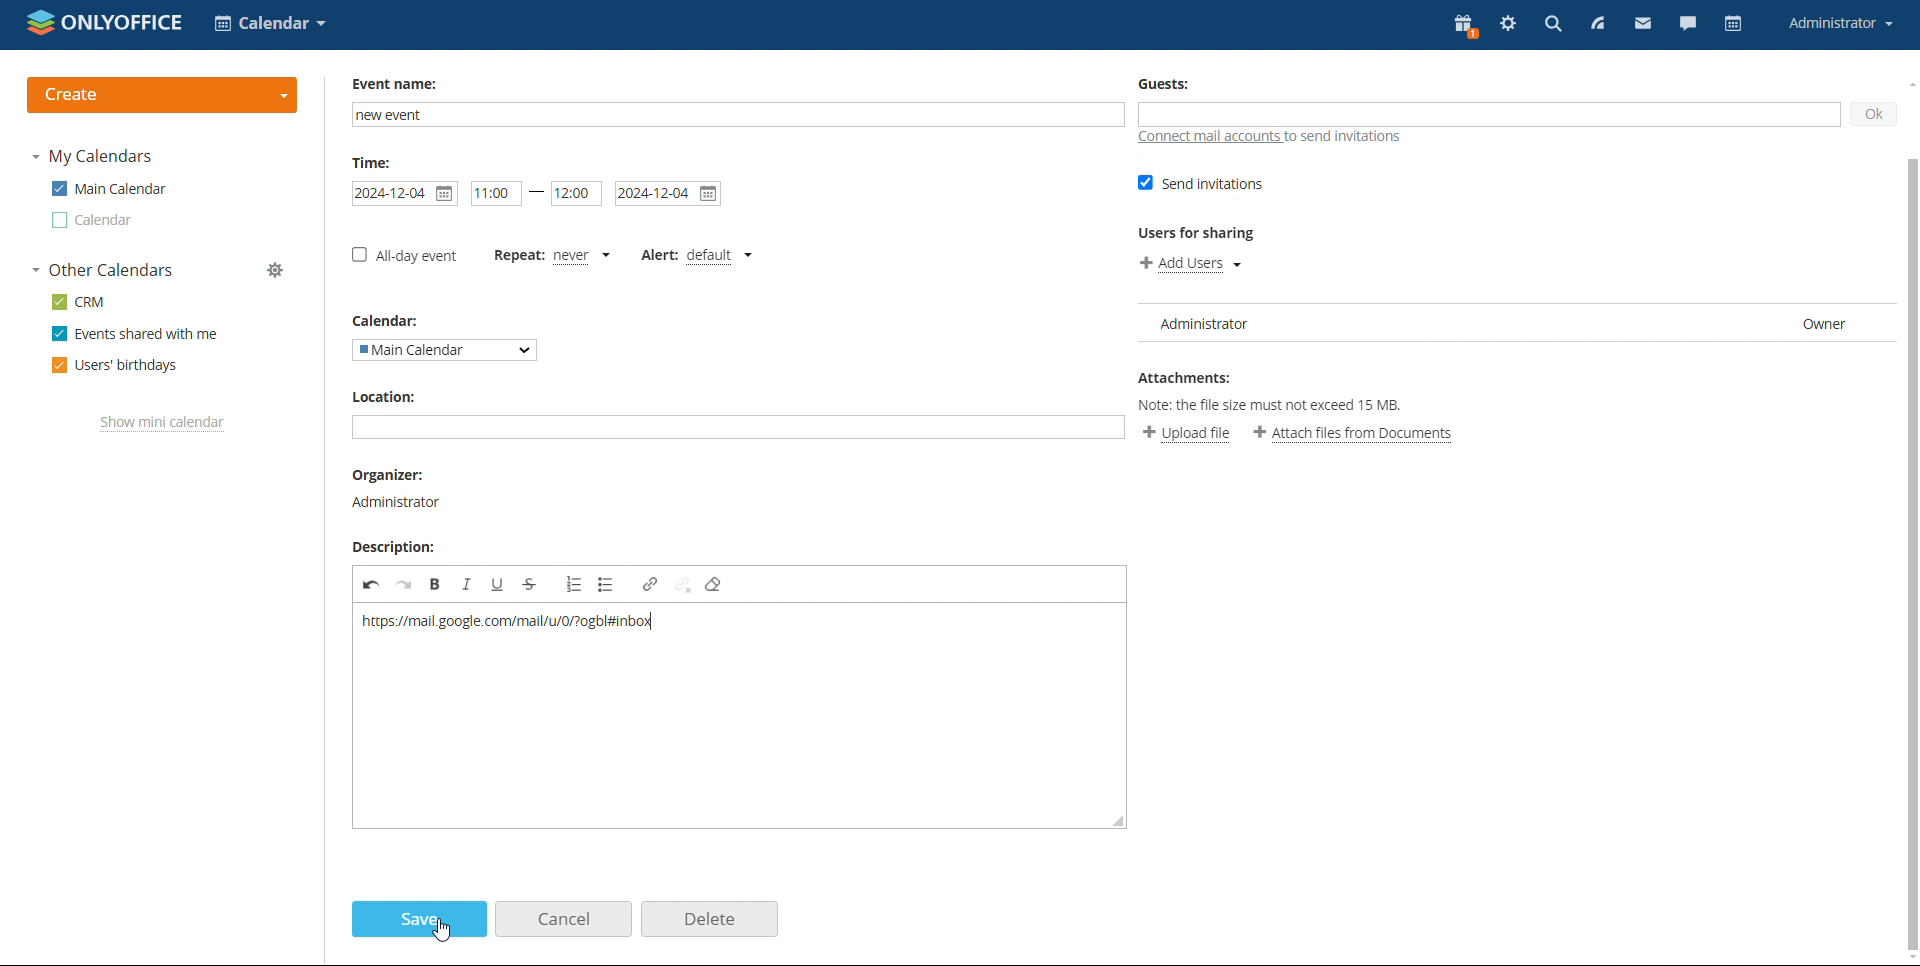 The width and height of the screenshot is (1920, 966). Describe the element at coordinates (405, 583) in the screenshot. I see `redo` at that location.